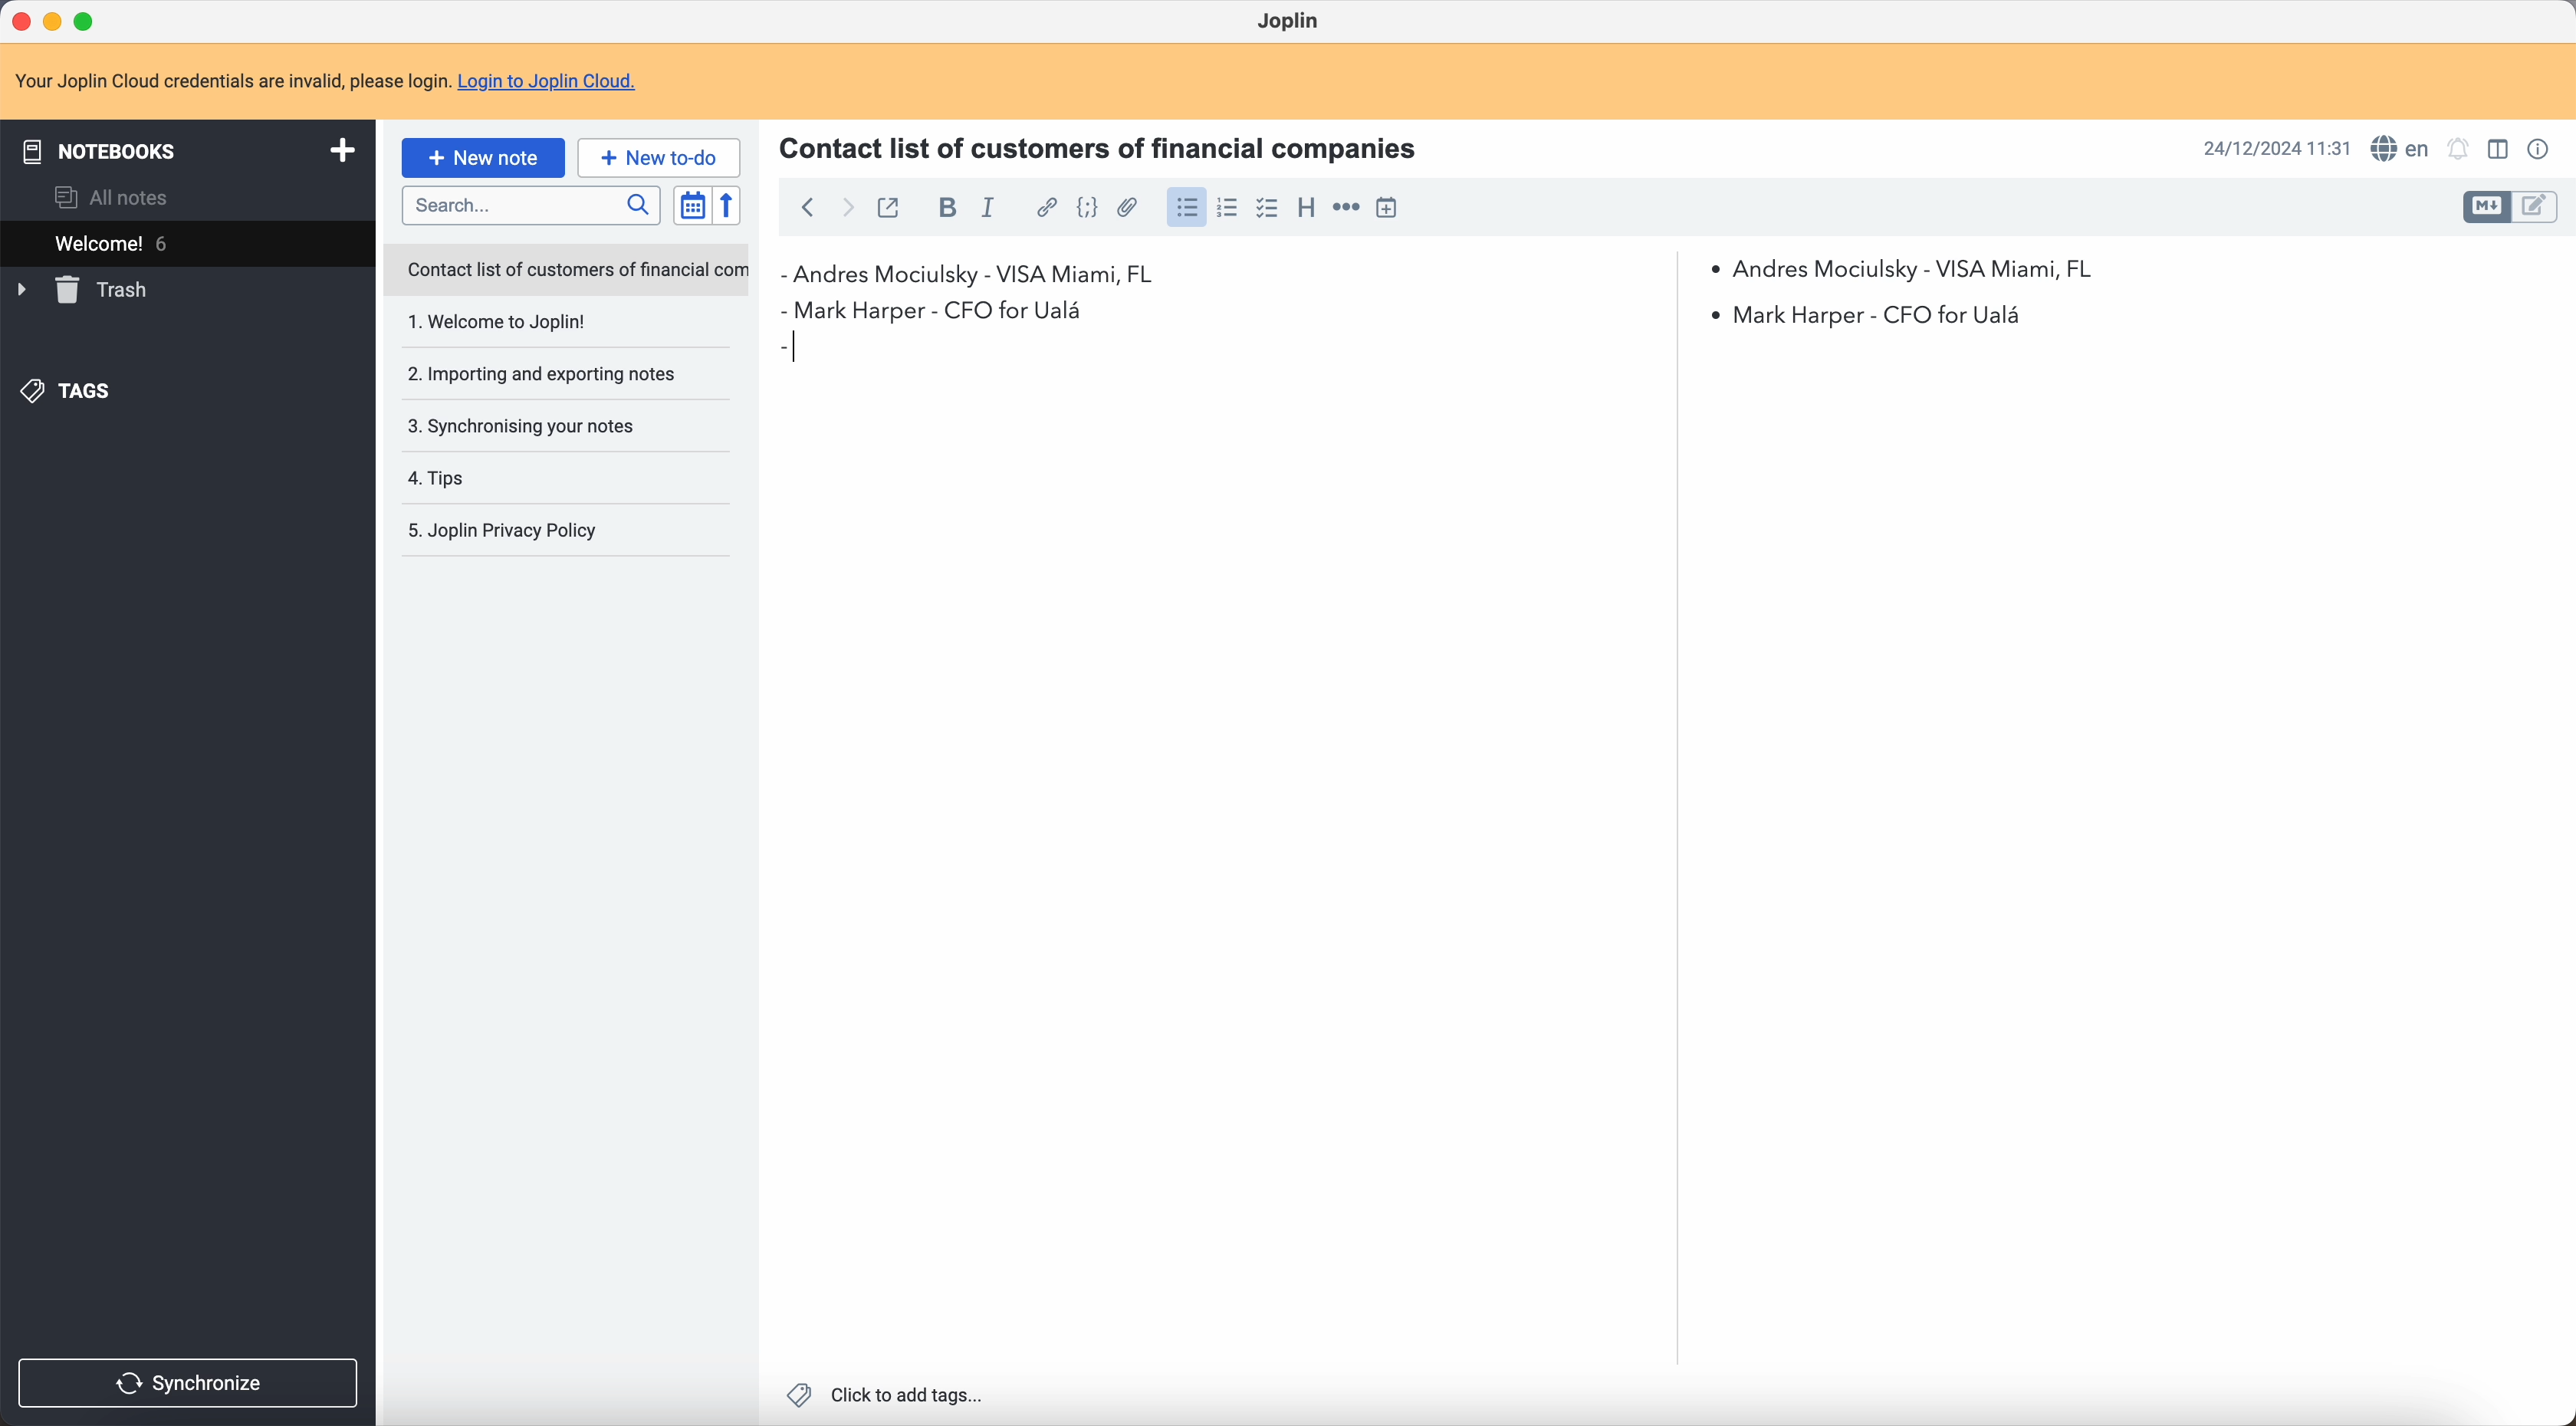 This screenshot has width=2576, height=1426. I want to click on Contact list of customers of financial companies, so click(1111, 146).